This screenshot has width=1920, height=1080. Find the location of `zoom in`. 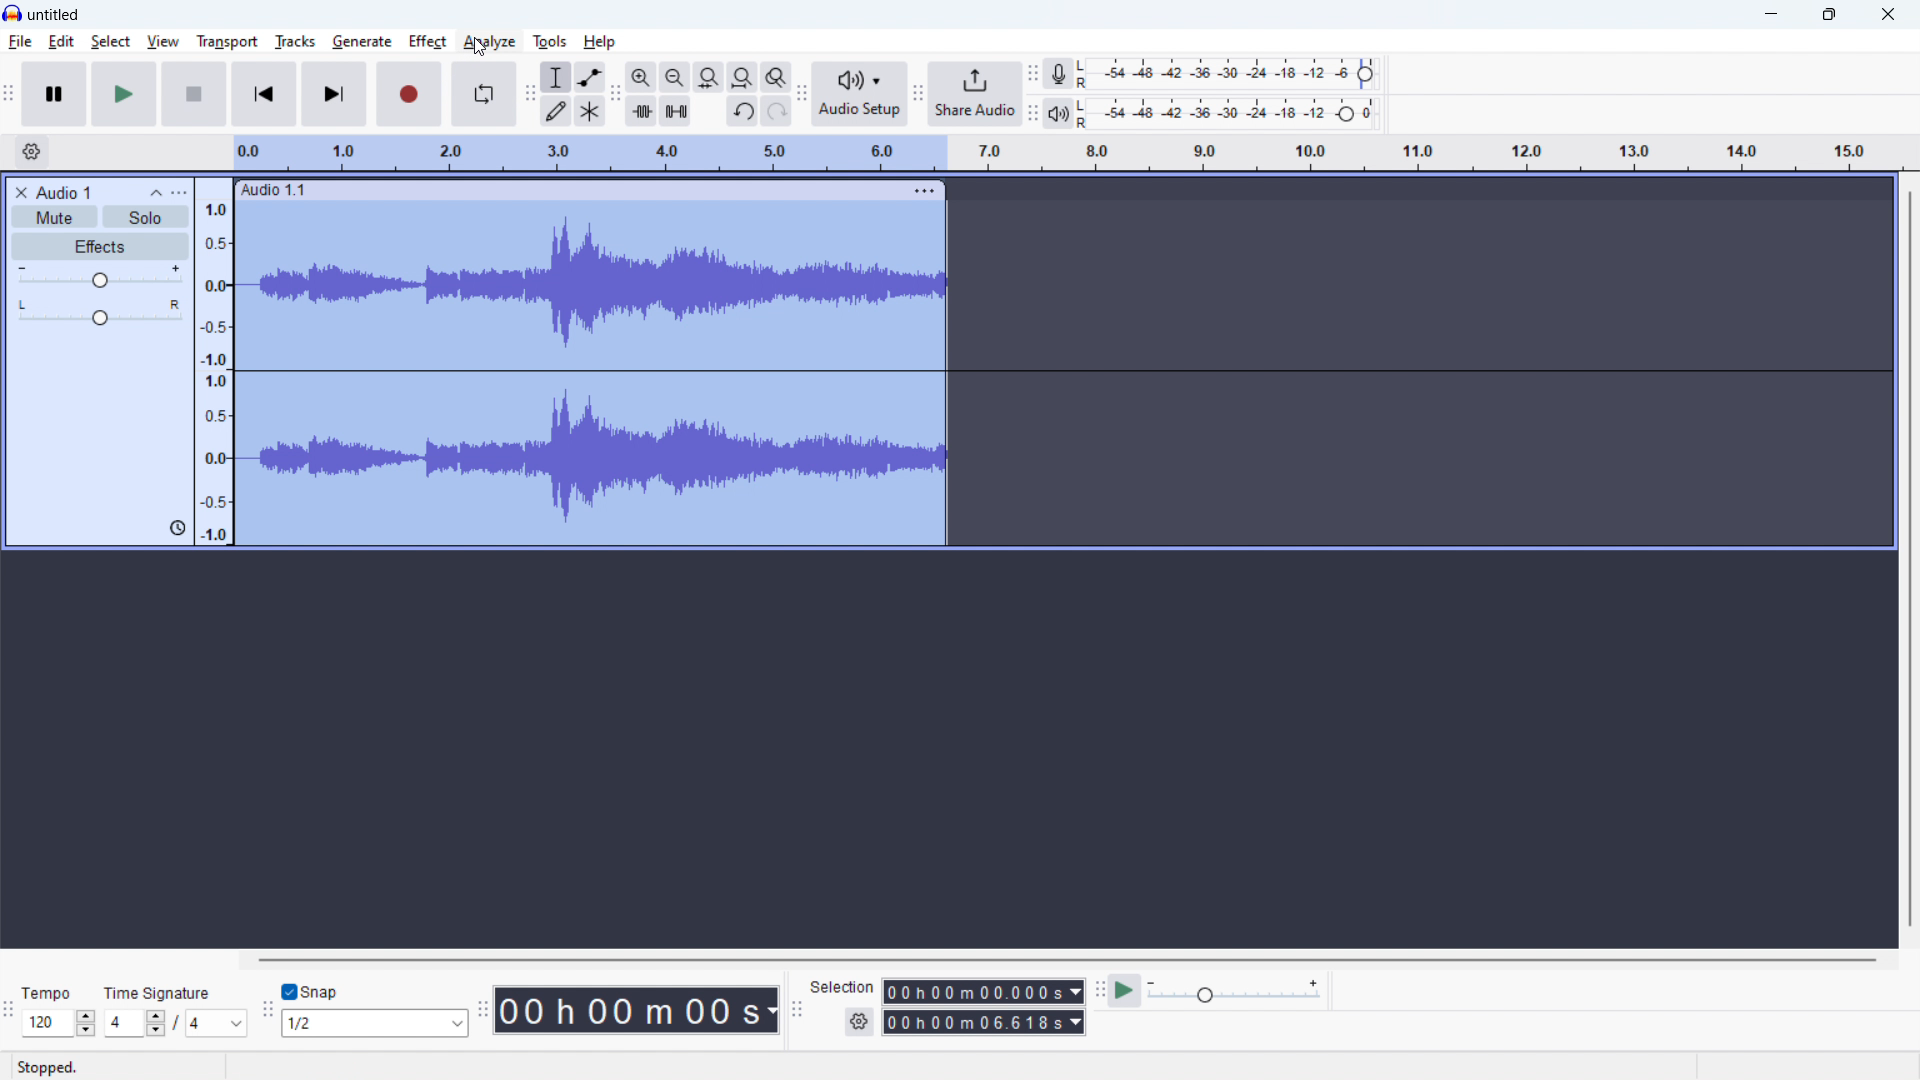

zoom in is located at coordinates (641, 76).